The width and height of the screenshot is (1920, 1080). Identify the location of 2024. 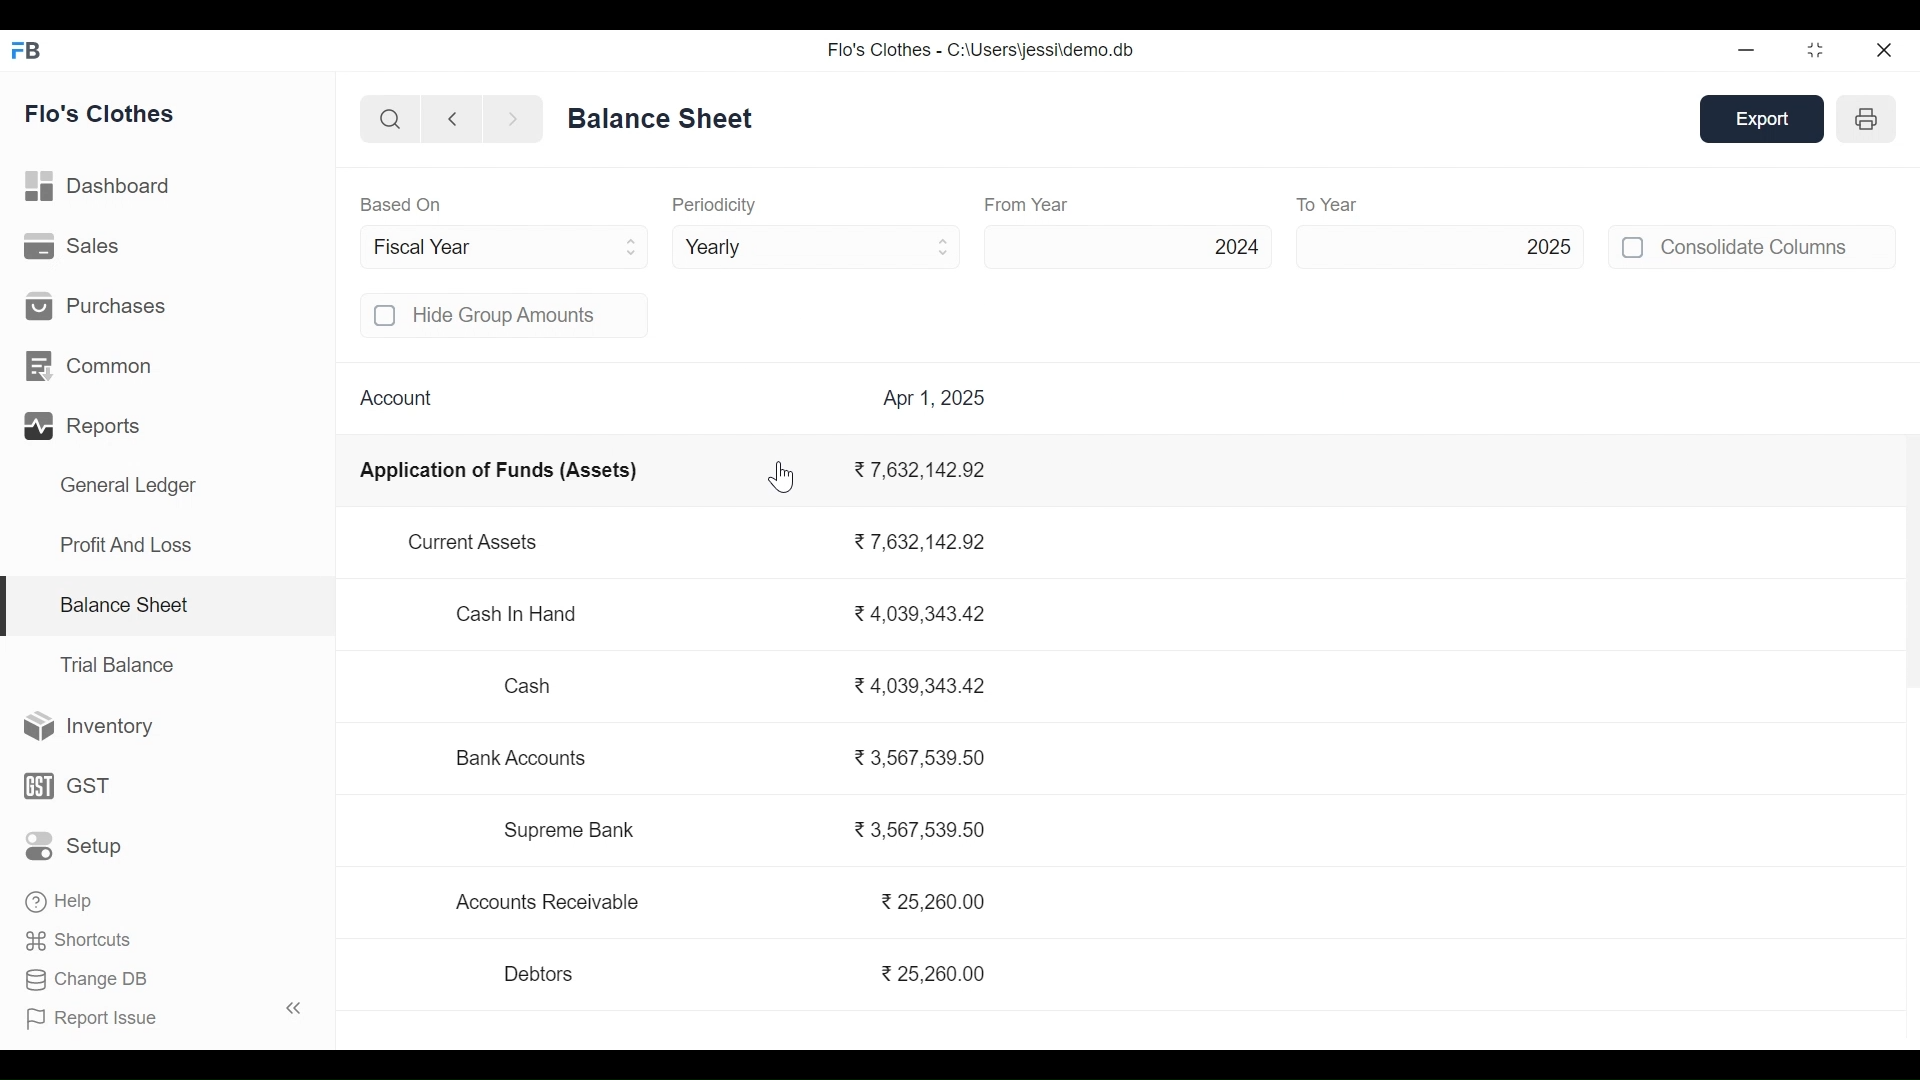
(1131, 246).